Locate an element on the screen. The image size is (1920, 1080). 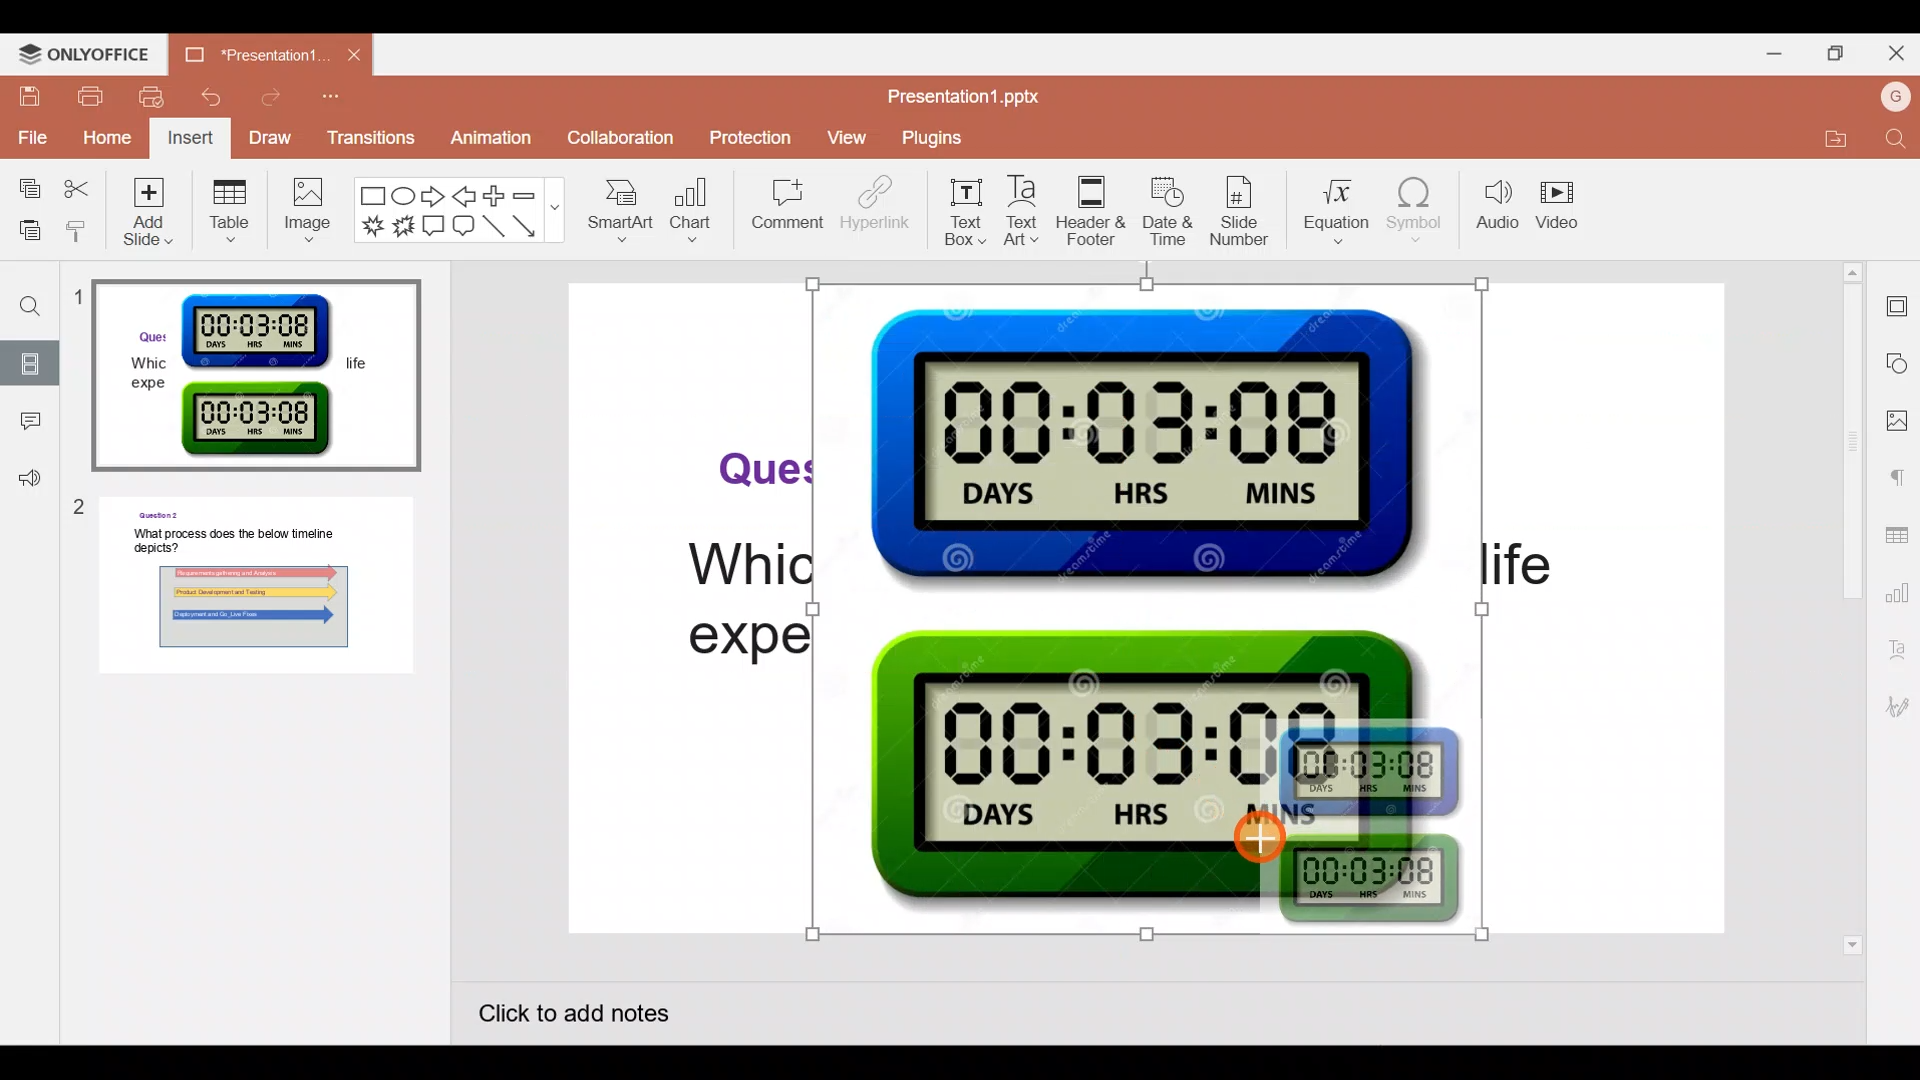
Maximize is located at coordinates (1835, 52).